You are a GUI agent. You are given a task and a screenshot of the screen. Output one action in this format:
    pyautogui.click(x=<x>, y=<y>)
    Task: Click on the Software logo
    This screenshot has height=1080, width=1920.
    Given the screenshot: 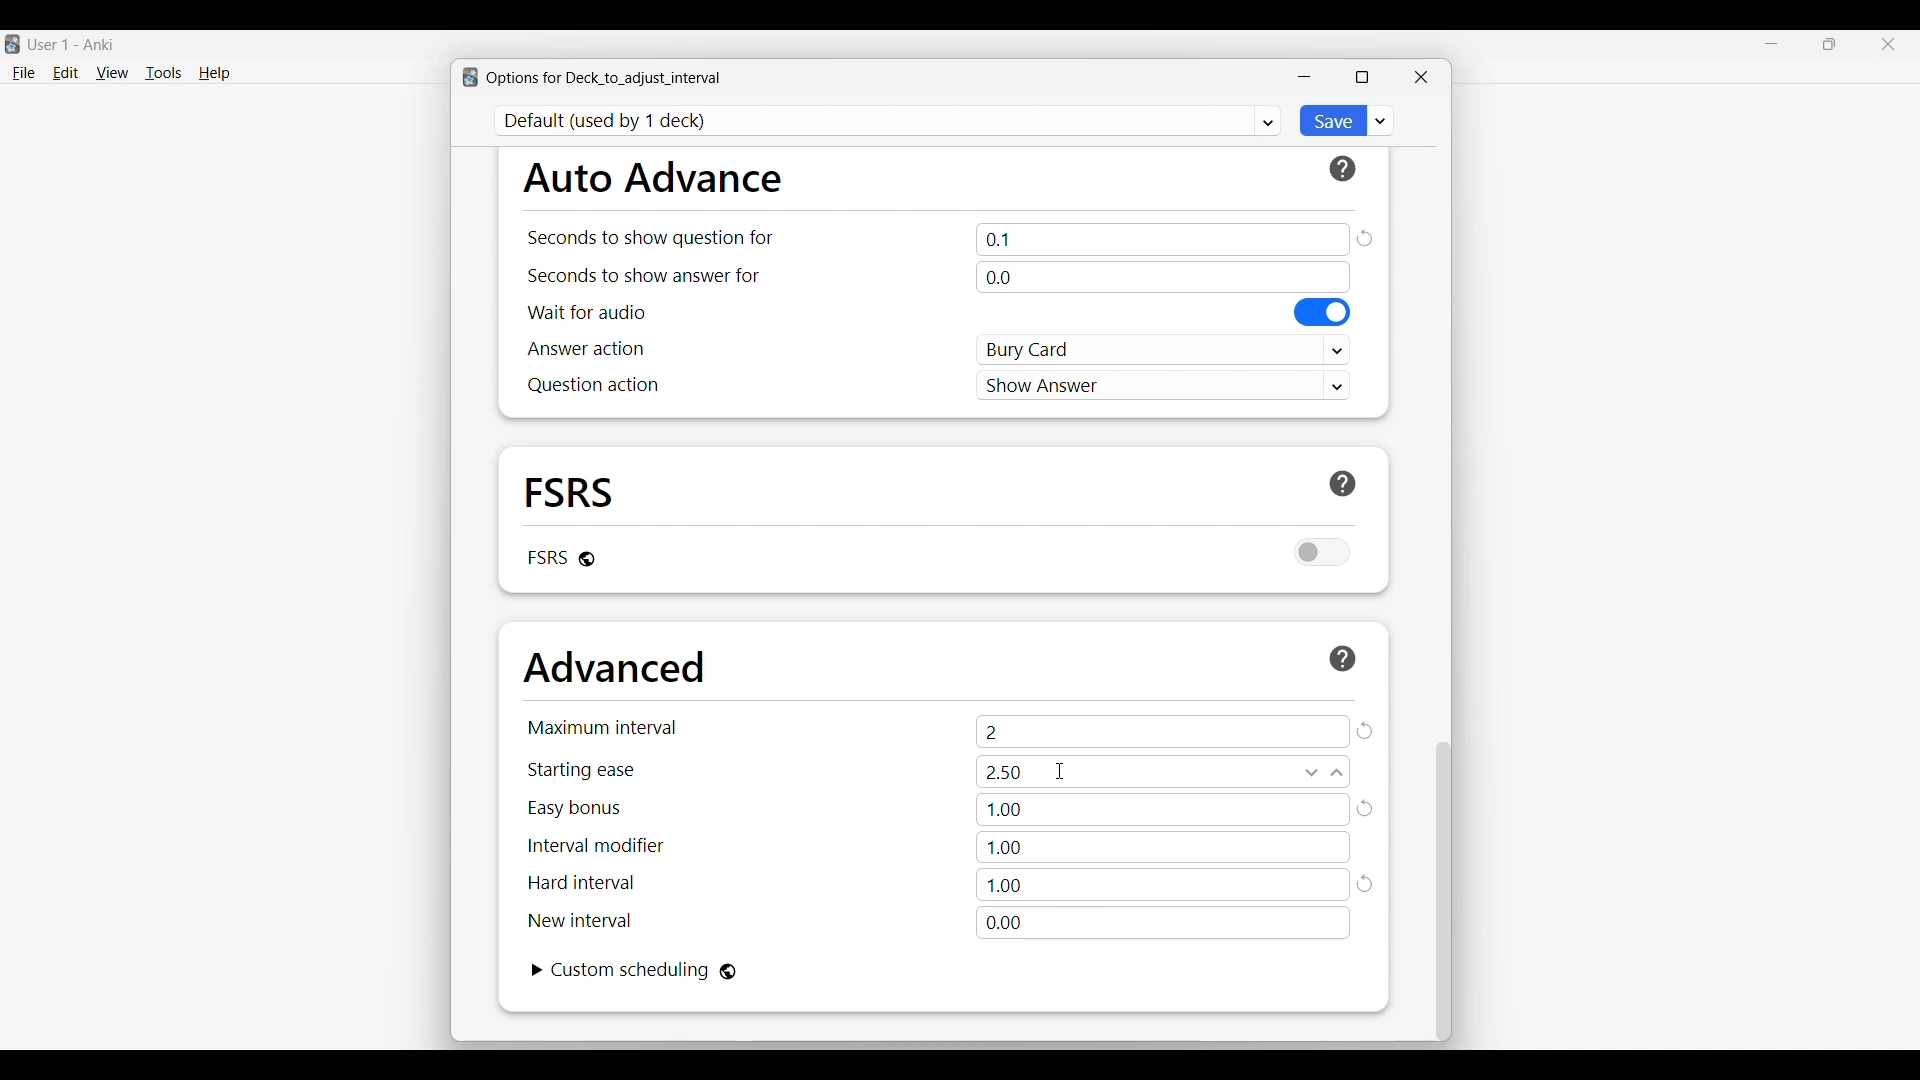 What is the action you would take?
    pyautogui.click(x=12, y=44)
    